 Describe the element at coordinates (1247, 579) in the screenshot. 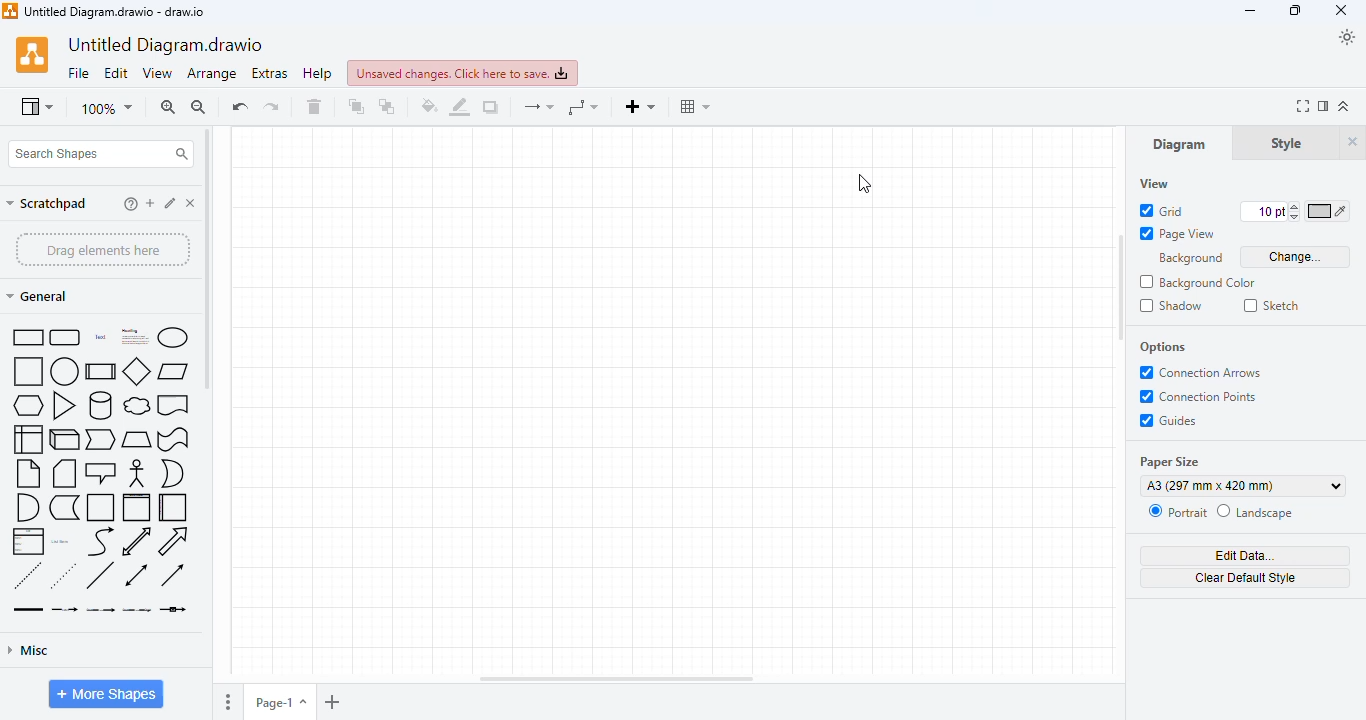

I see `clear default style` at that location.